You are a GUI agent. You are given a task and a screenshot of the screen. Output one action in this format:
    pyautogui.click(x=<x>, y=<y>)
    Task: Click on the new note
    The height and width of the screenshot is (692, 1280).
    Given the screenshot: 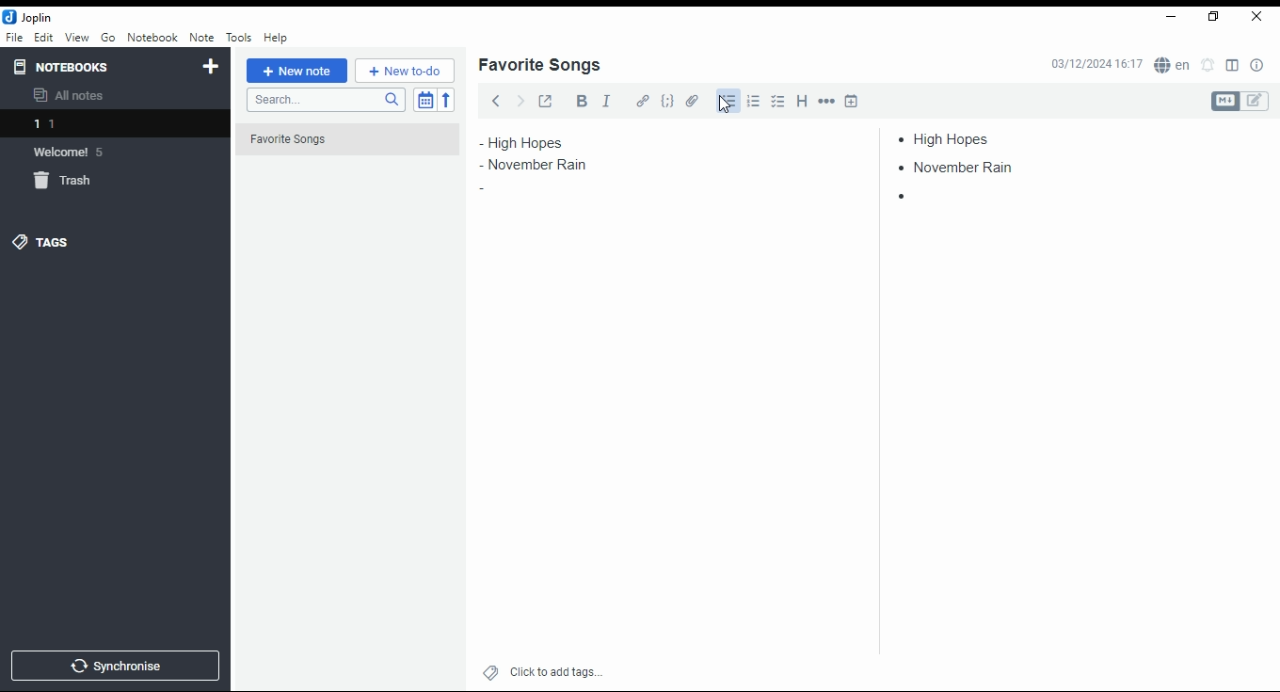 What is the action you would take?
    pyautogui.click(x=297, y=71)
    